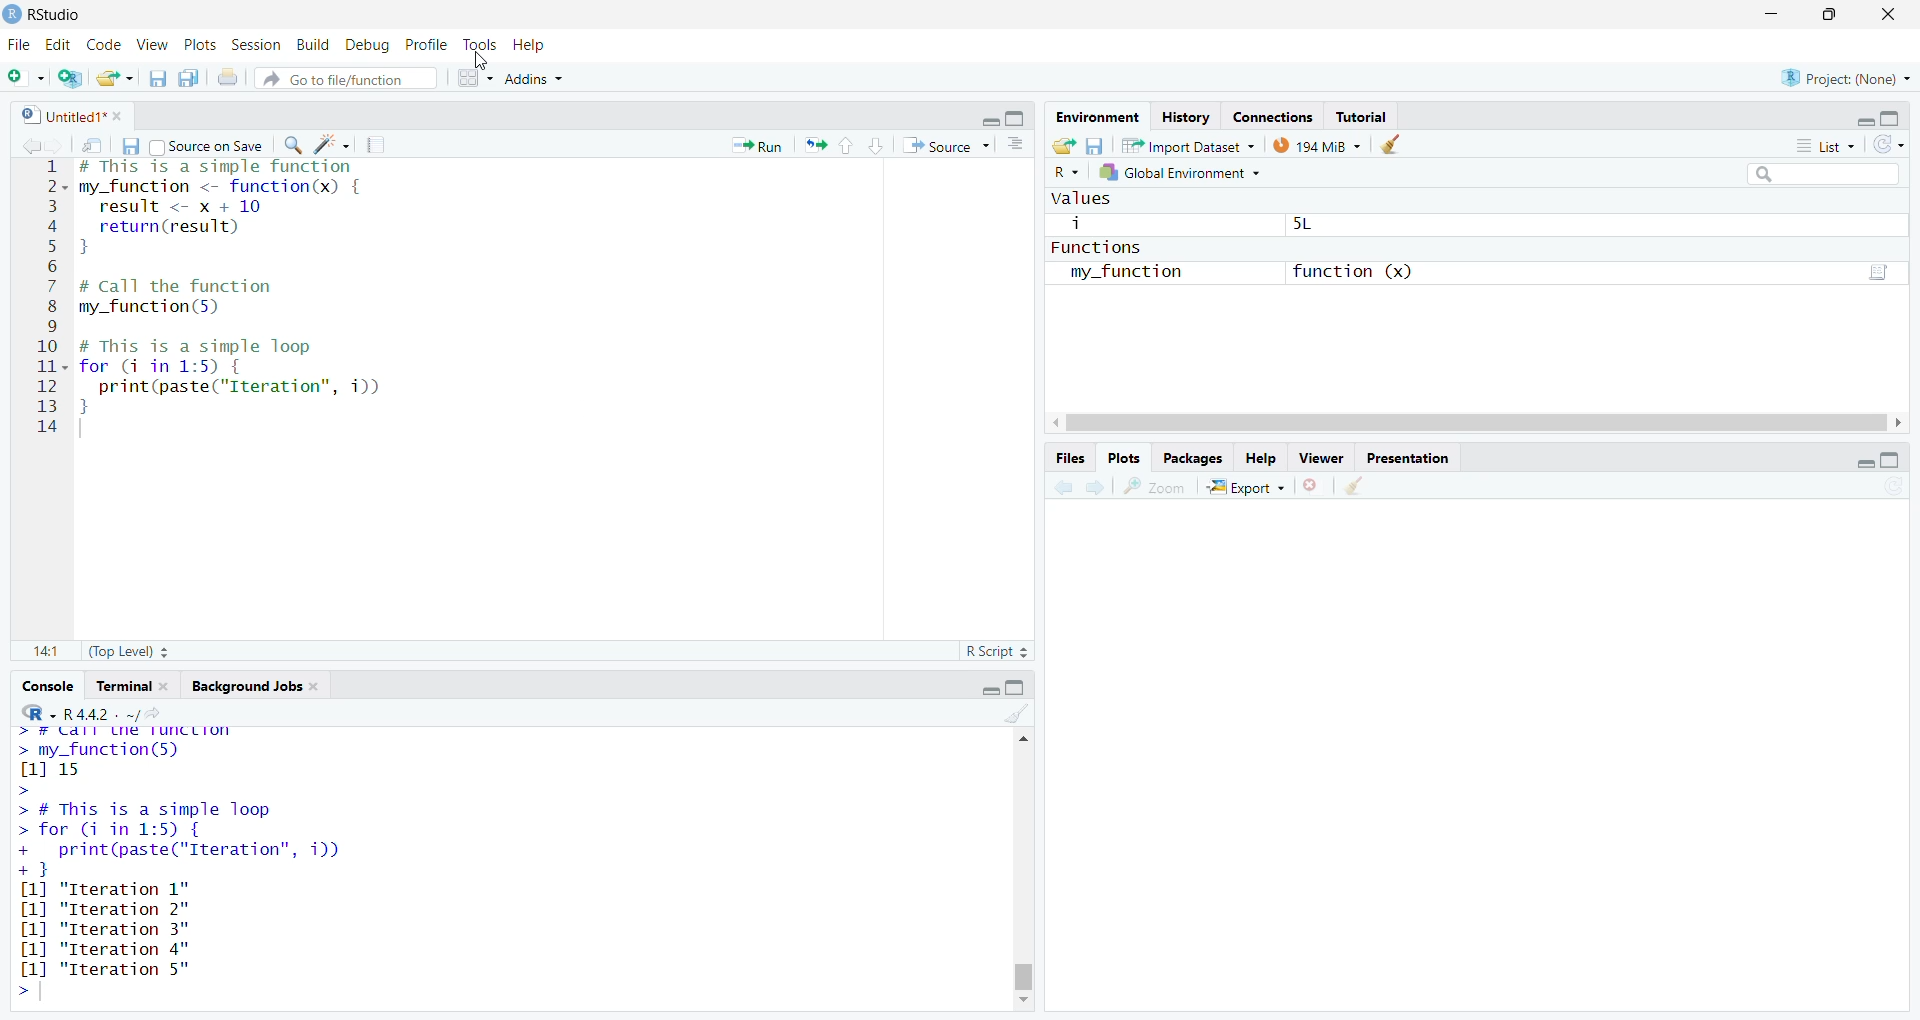  Describe the element at coordinates (878, 145) in the screenshot. I see `go to next section/chunk` at that location.